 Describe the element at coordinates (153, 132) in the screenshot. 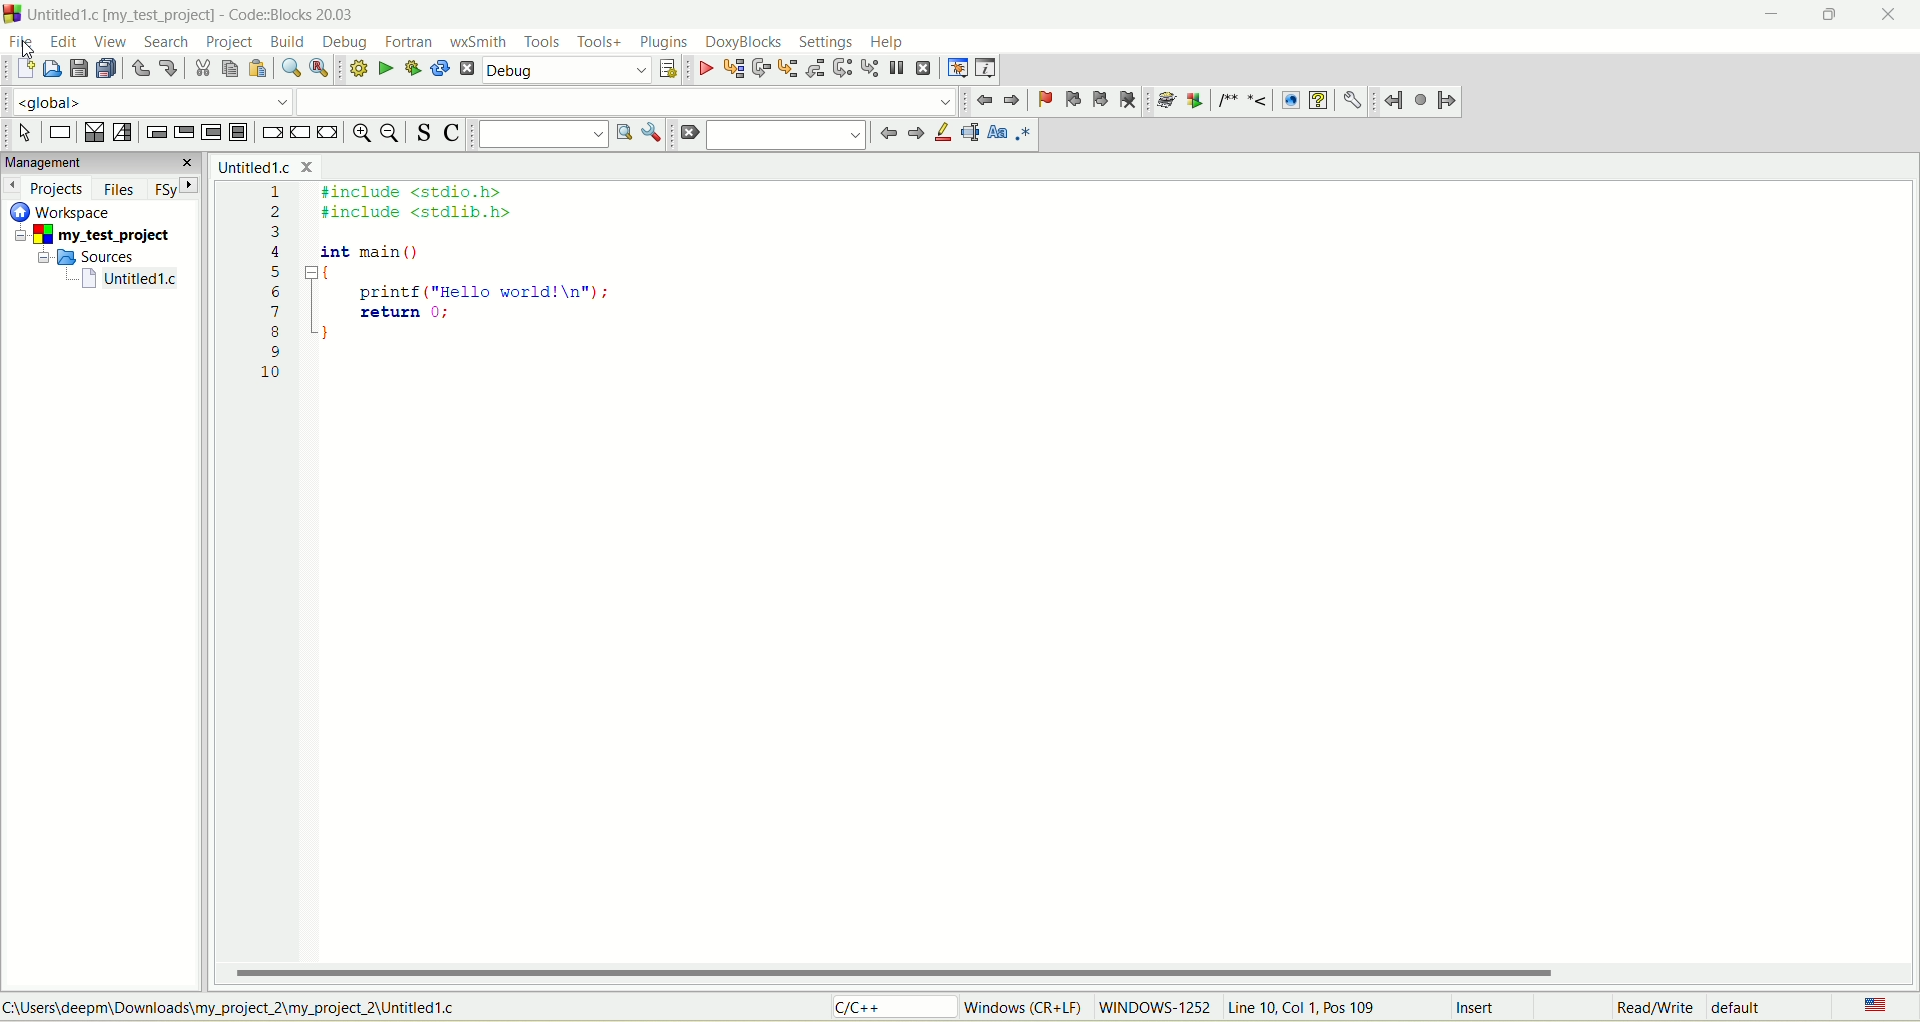

I see `entry condition loop` at that location.